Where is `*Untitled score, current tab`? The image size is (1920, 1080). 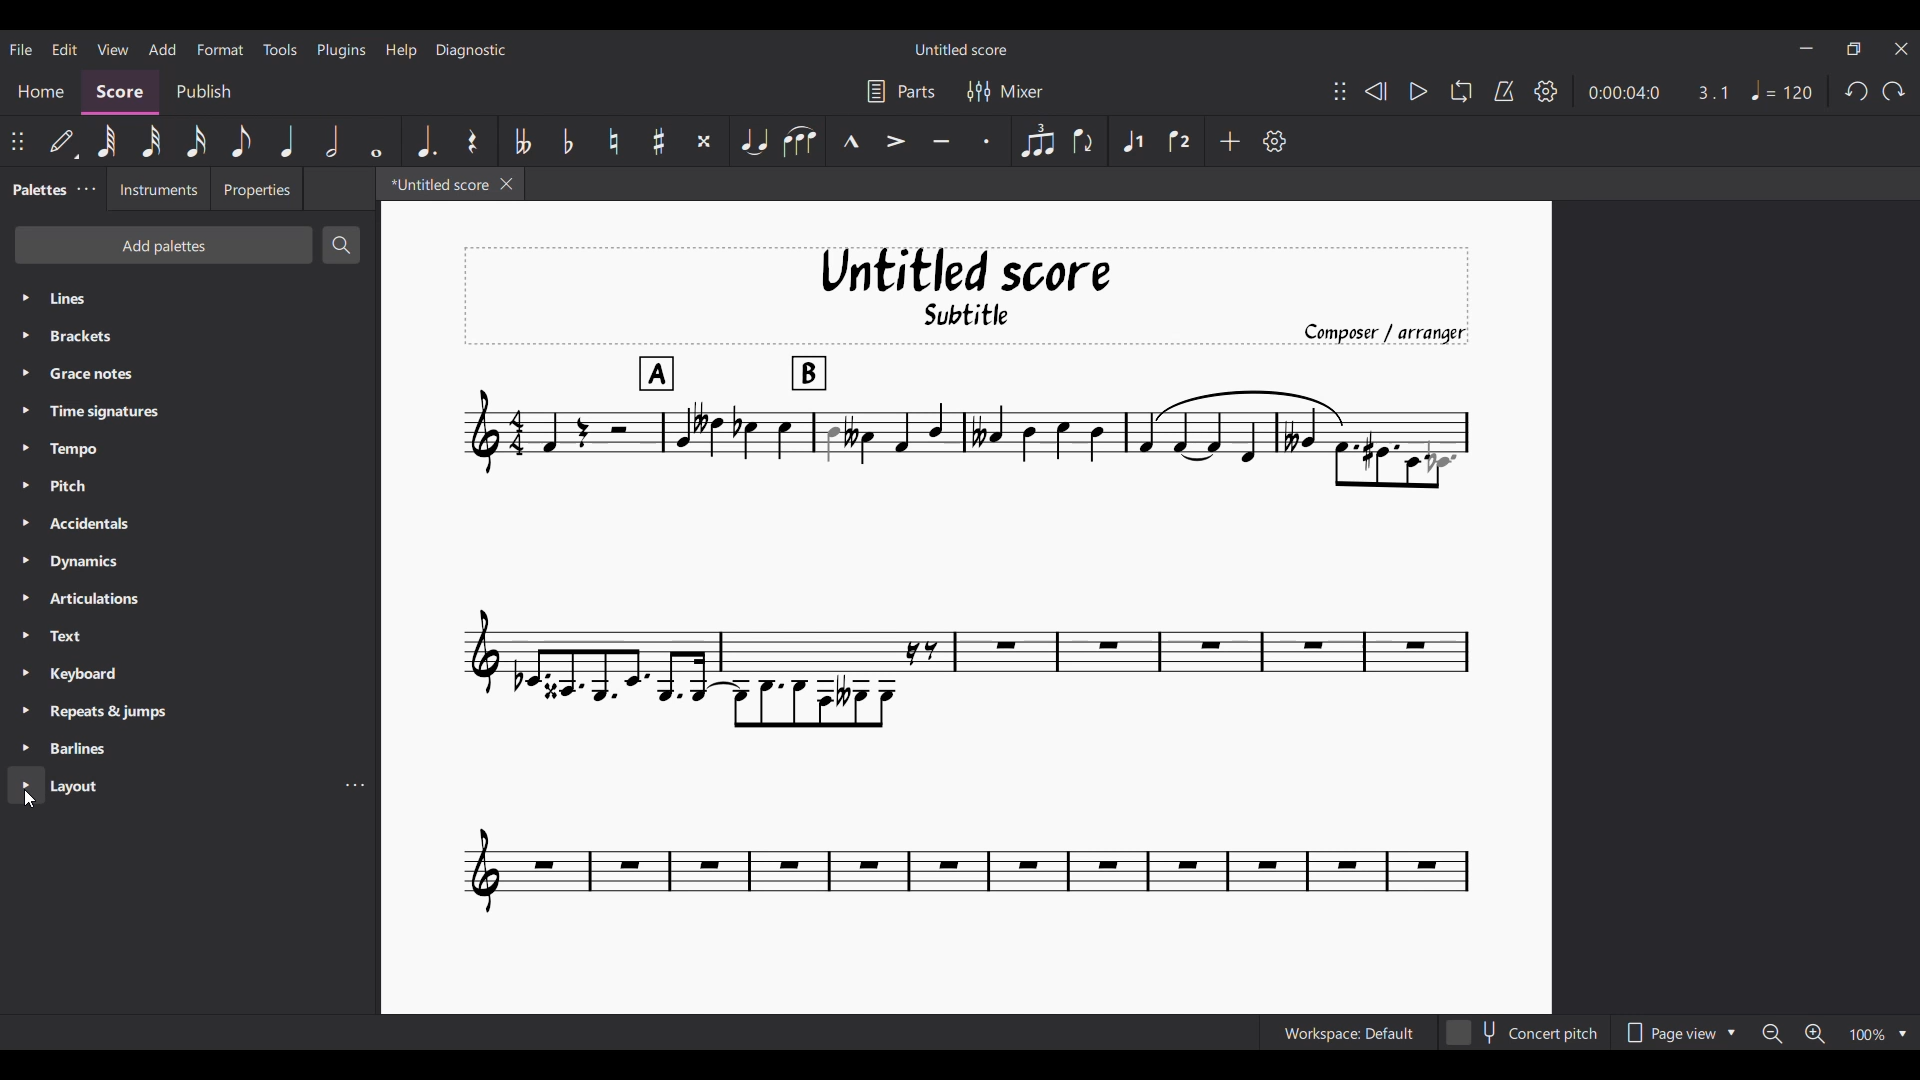 *Untitled score, current tab is located at coordinates (436, 183).